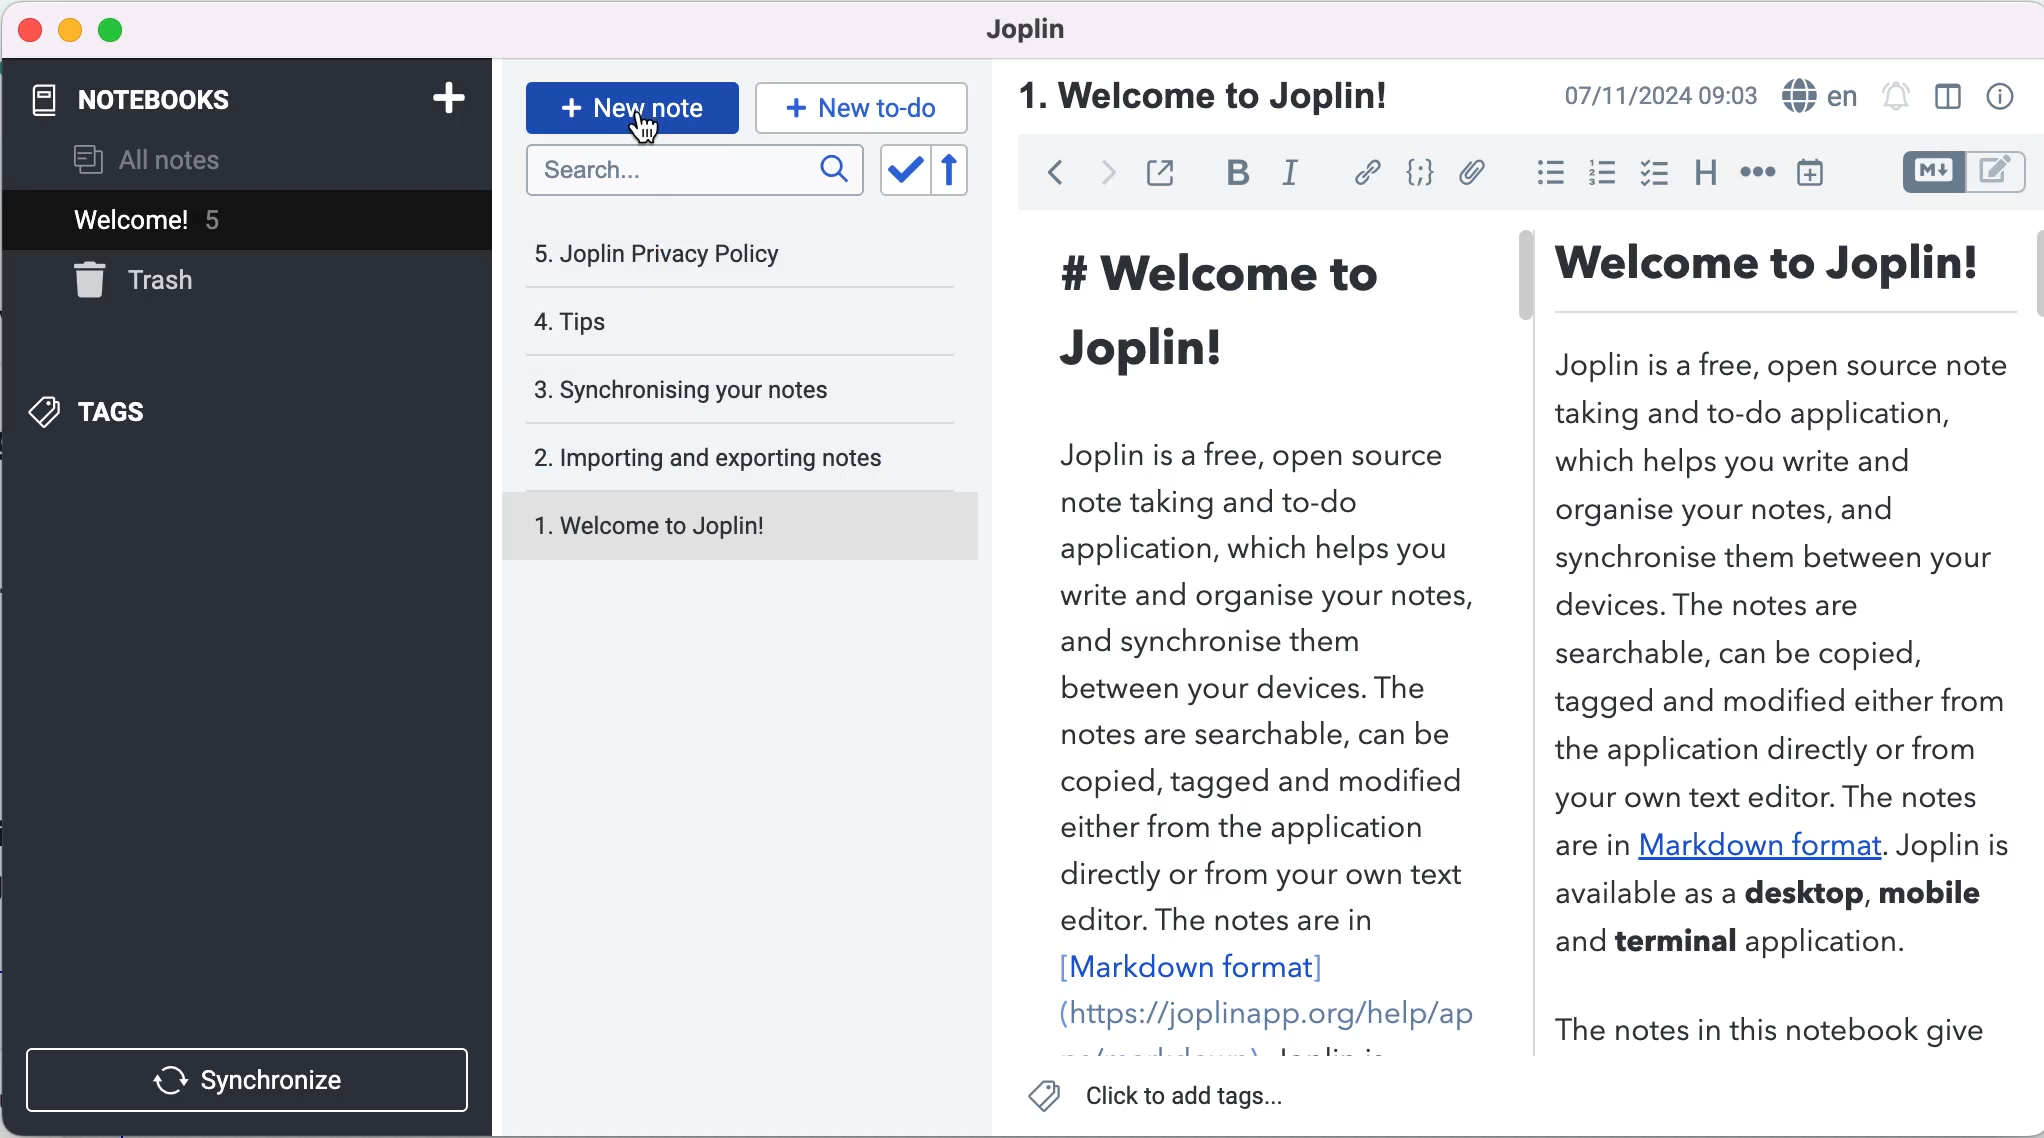 The image size is (2044, 1138). What do you see at coordinates (1474, 174) in the screenshot?
I see `add file` at bounding box center [1474, 174].